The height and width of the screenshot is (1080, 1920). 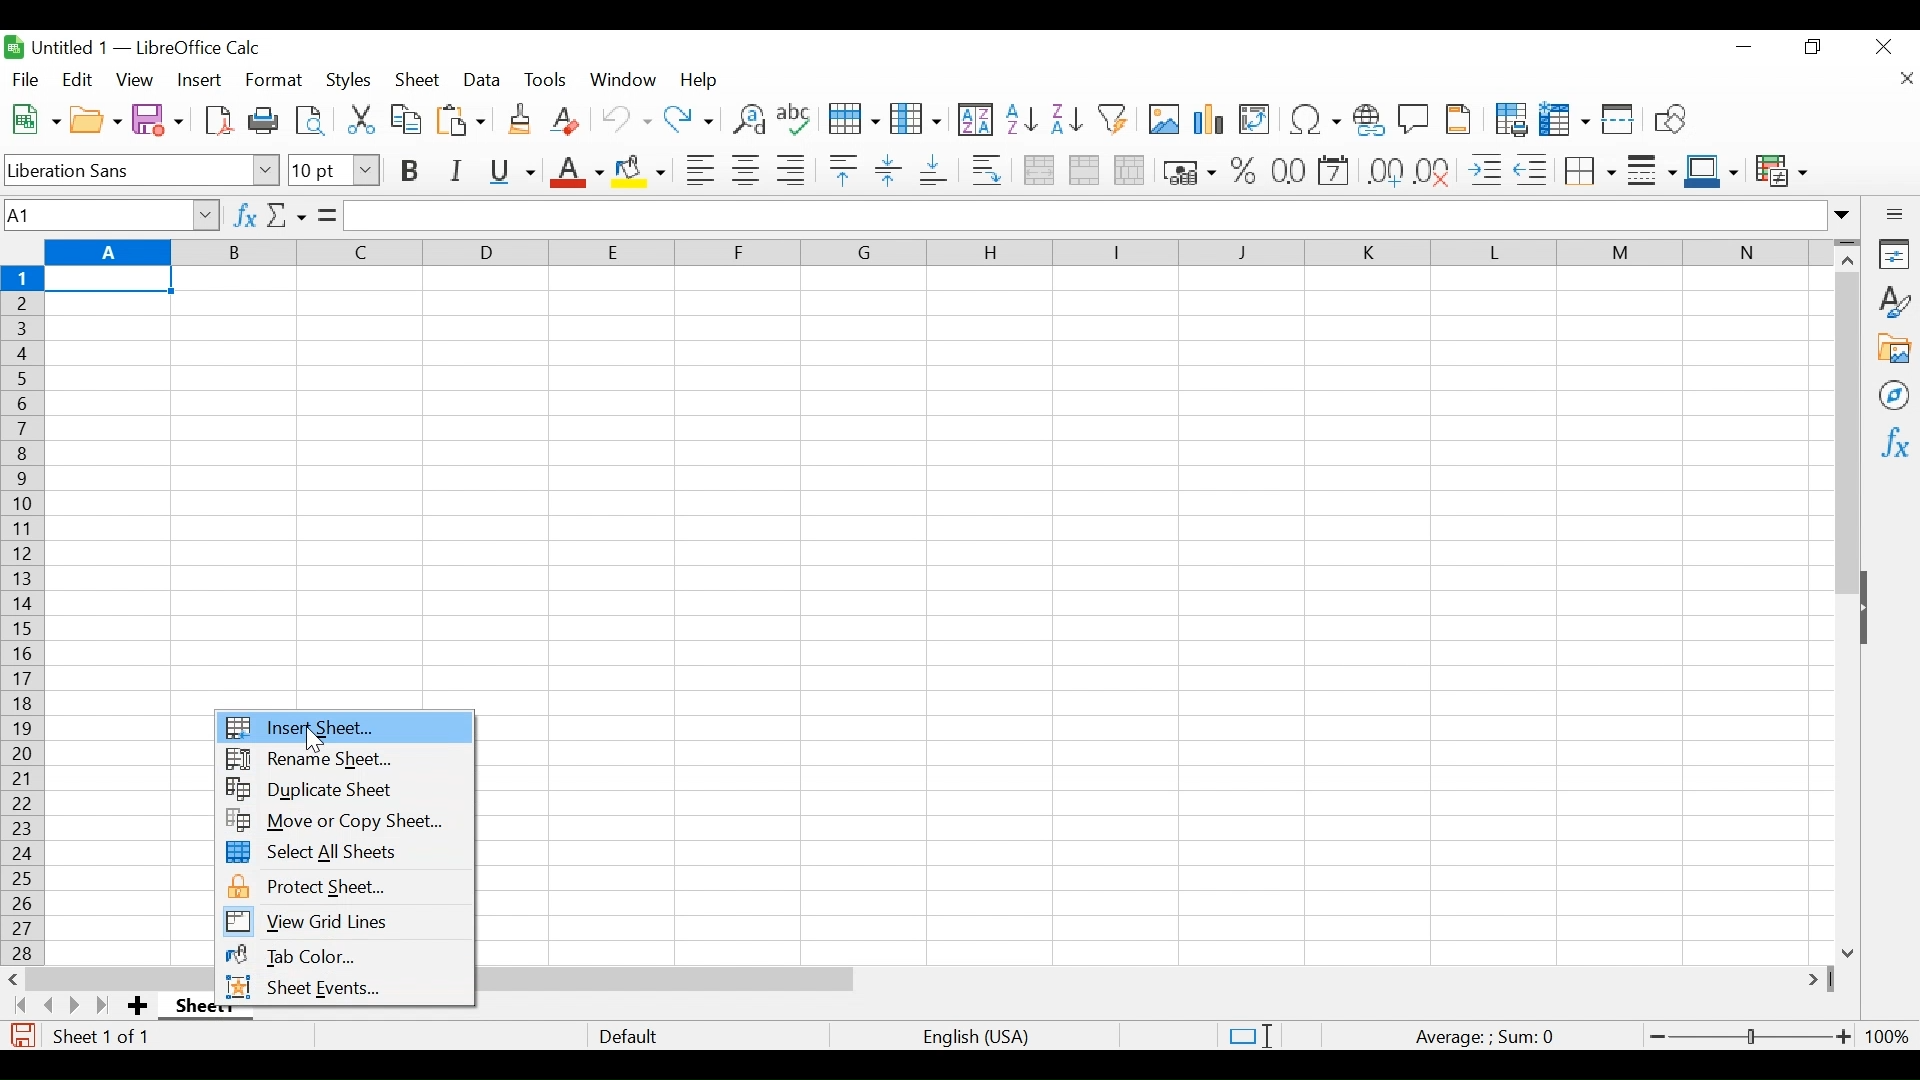 What do you see at coordinates (219, 119) in the screenshot?
I see `Save as PDF` at bounding box center [219, 119].